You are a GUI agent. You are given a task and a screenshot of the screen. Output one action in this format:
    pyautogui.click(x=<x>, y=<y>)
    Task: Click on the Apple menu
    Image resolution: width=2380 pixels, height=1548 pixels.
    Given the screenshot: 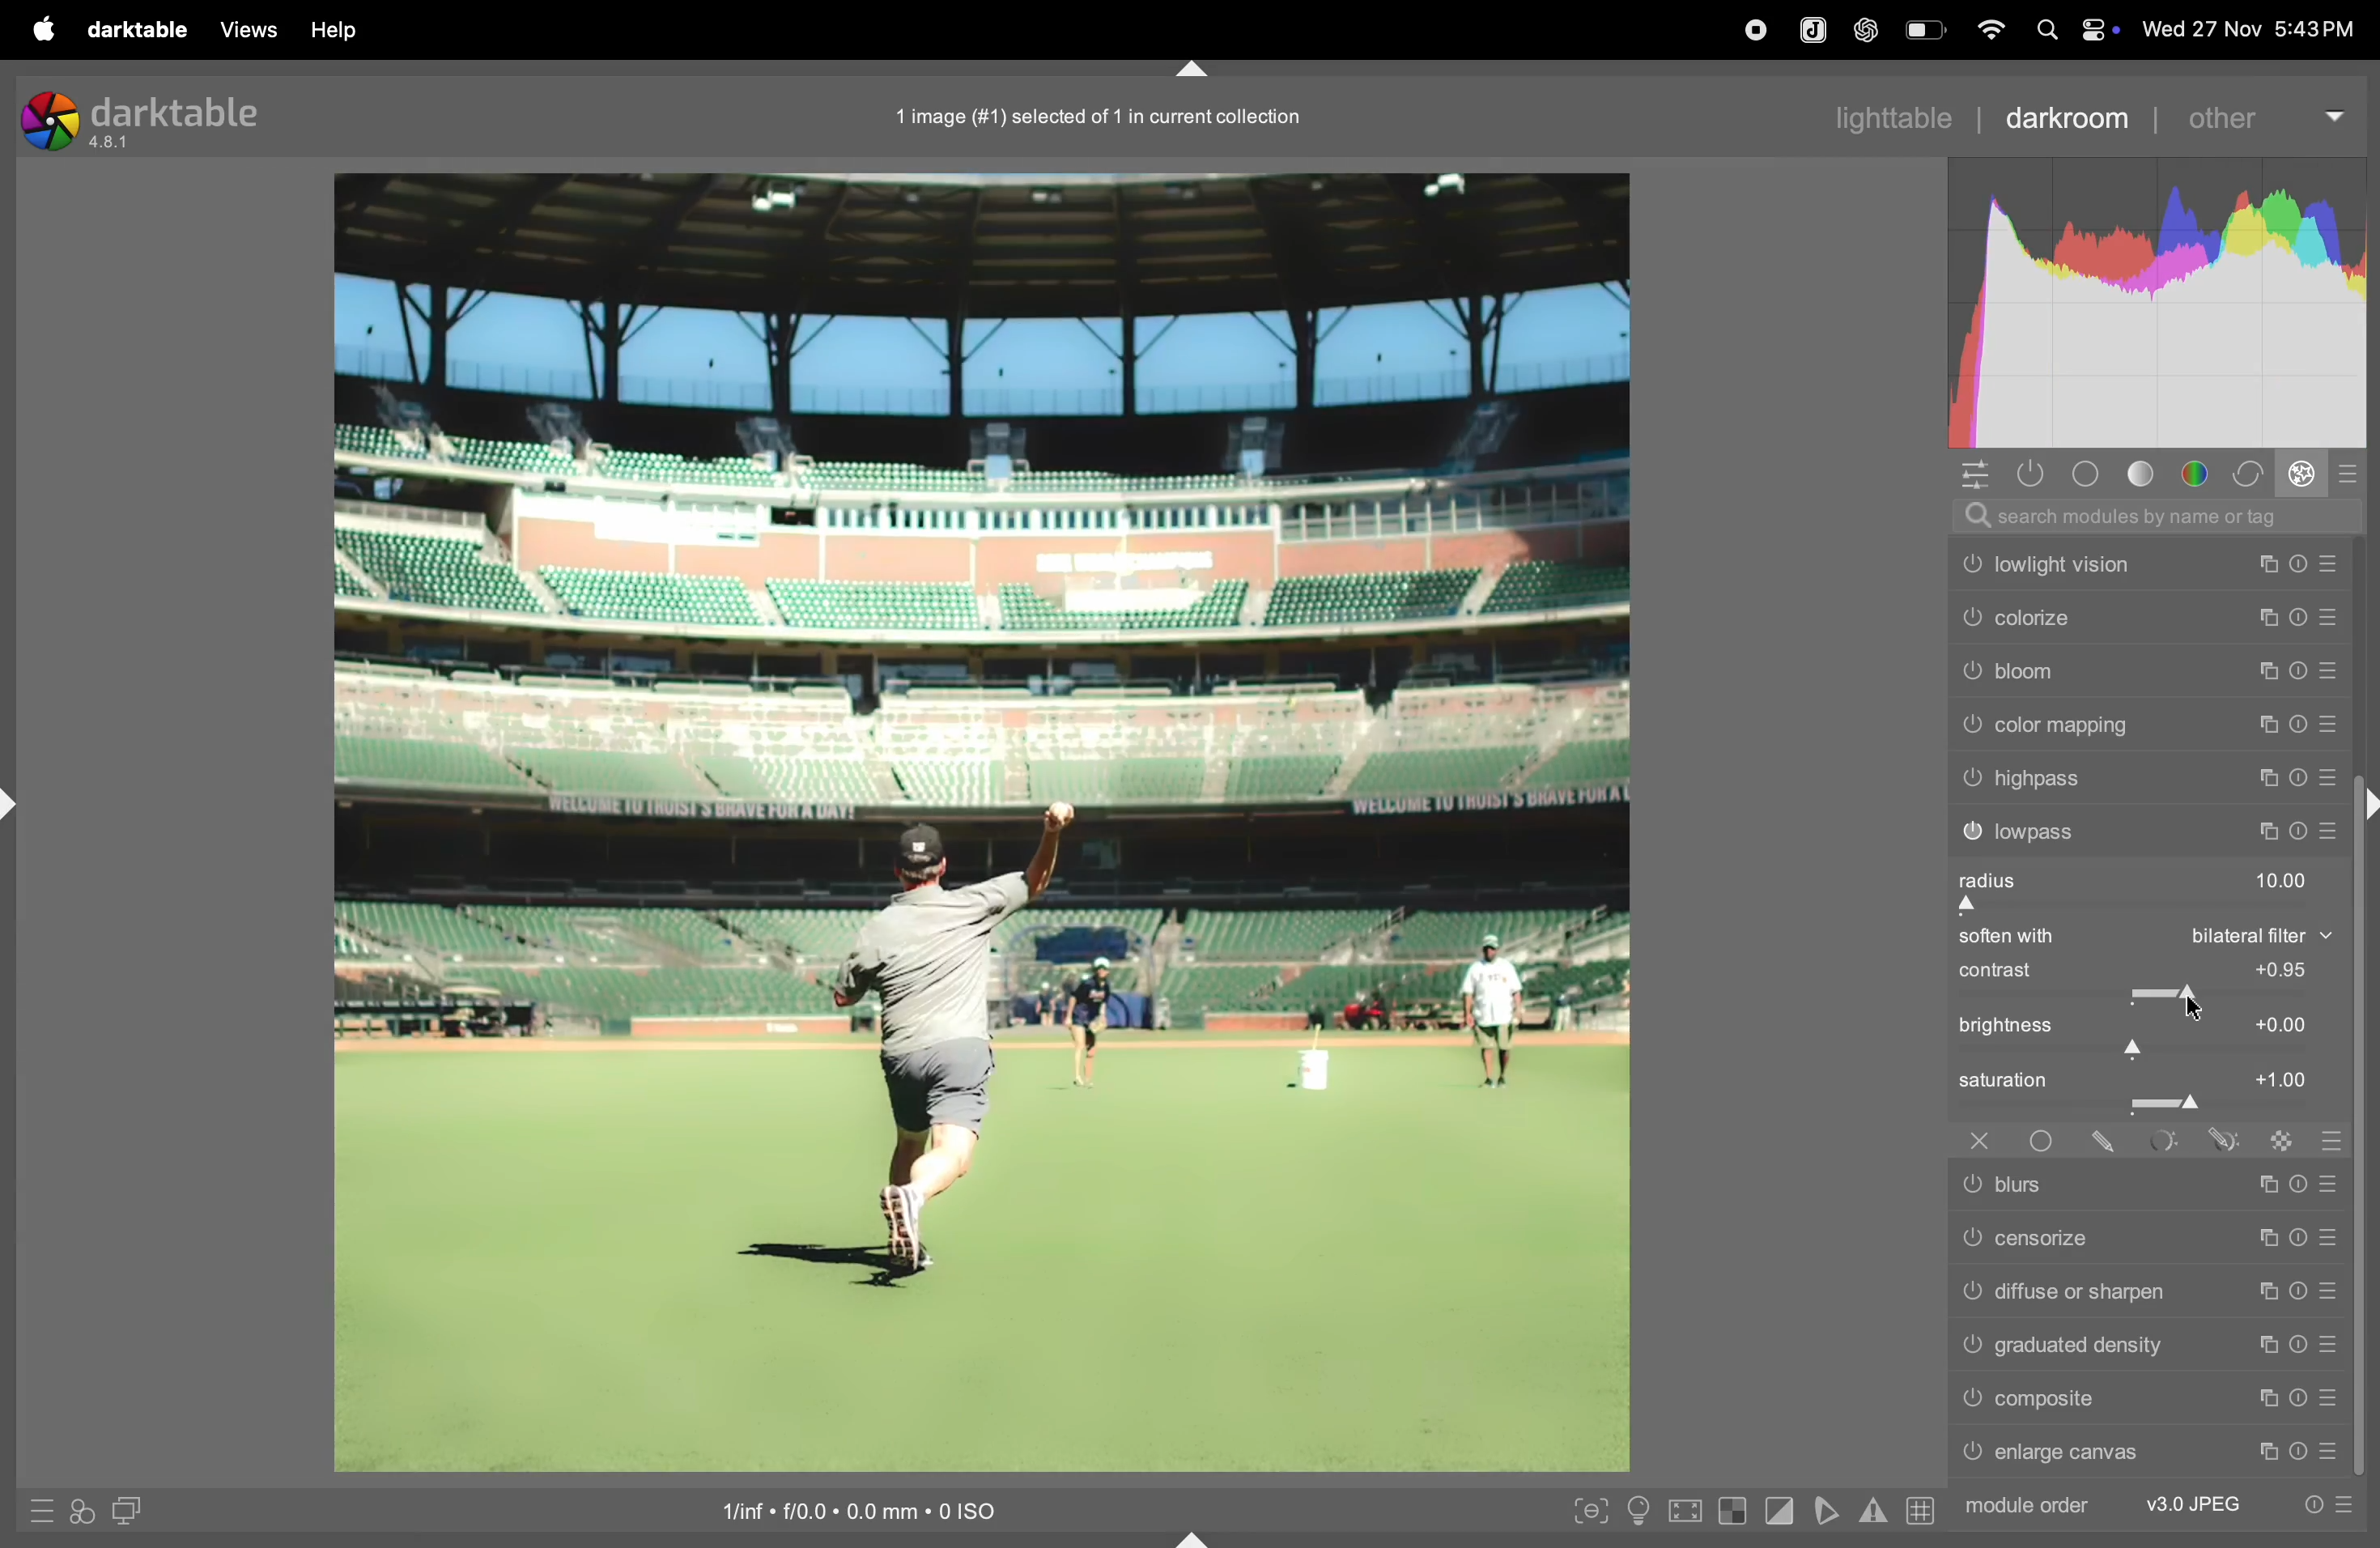 What is the action you would take?
    pyautogui.click(x=42, y=29)
    